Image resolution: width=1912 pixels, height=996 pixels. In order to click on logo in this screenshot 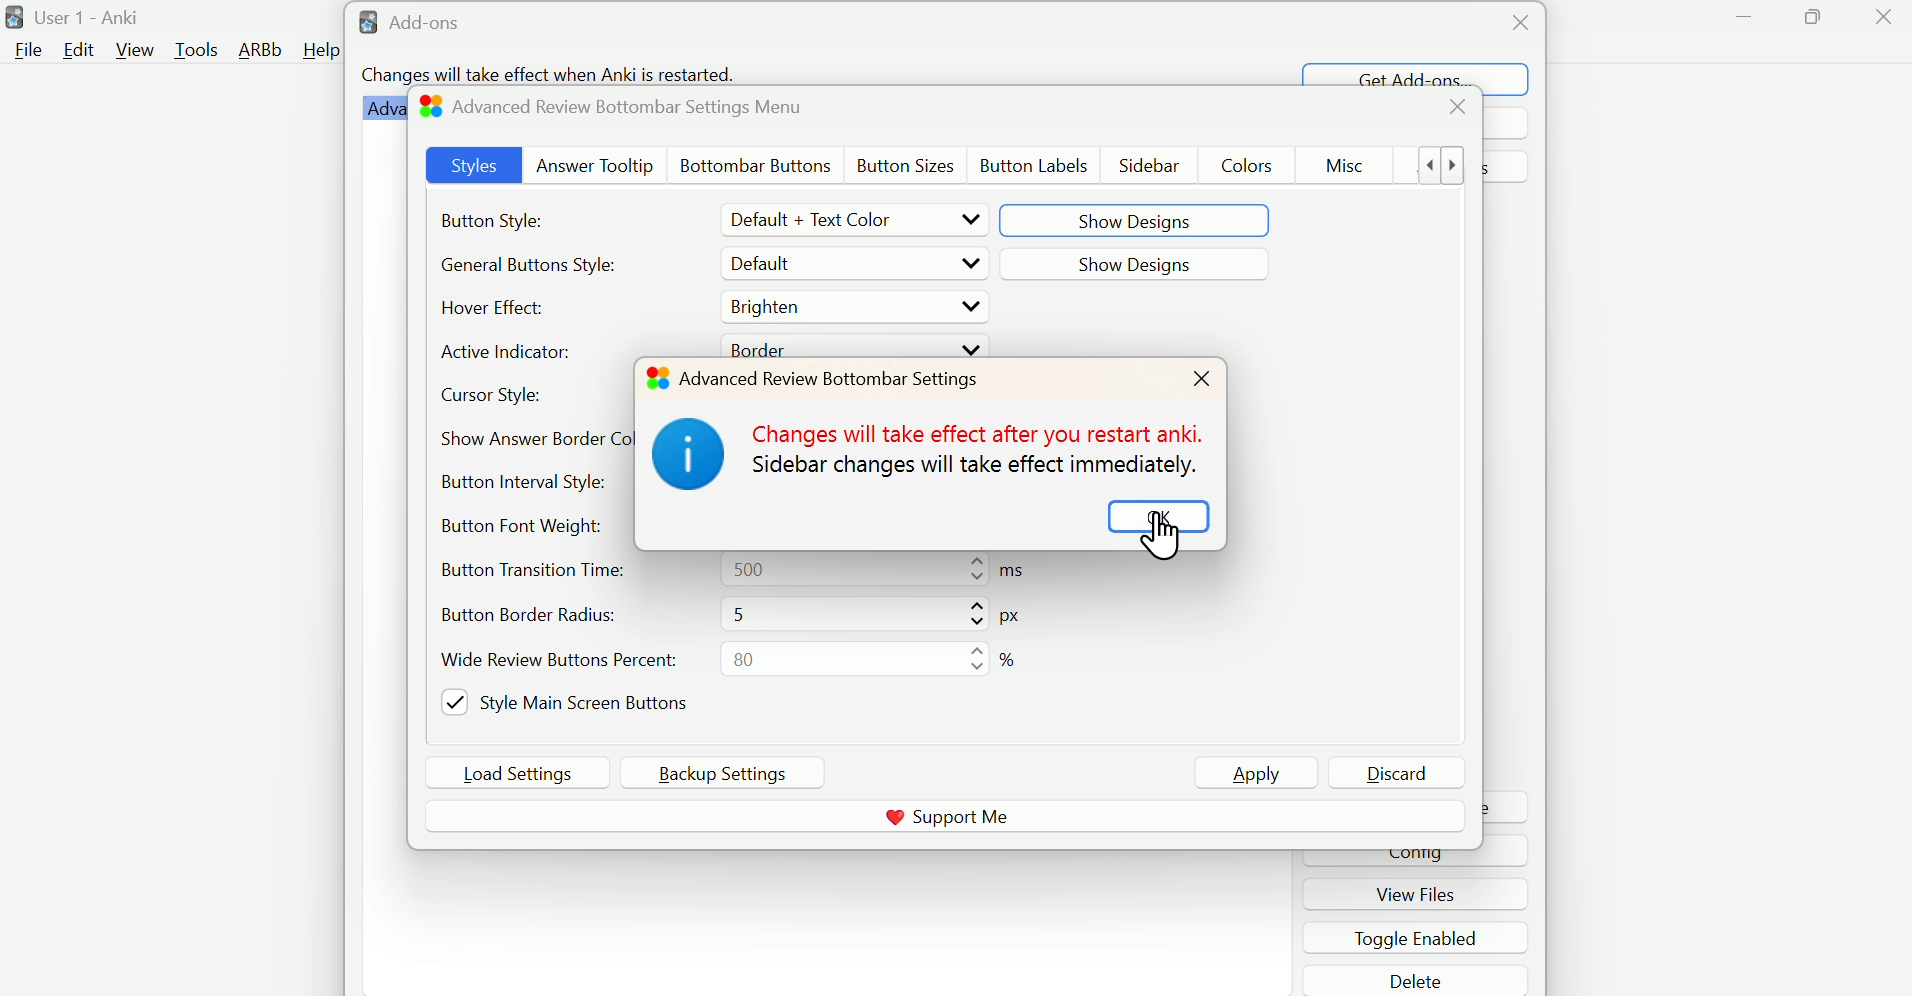, I will do `click(13, 16)`.